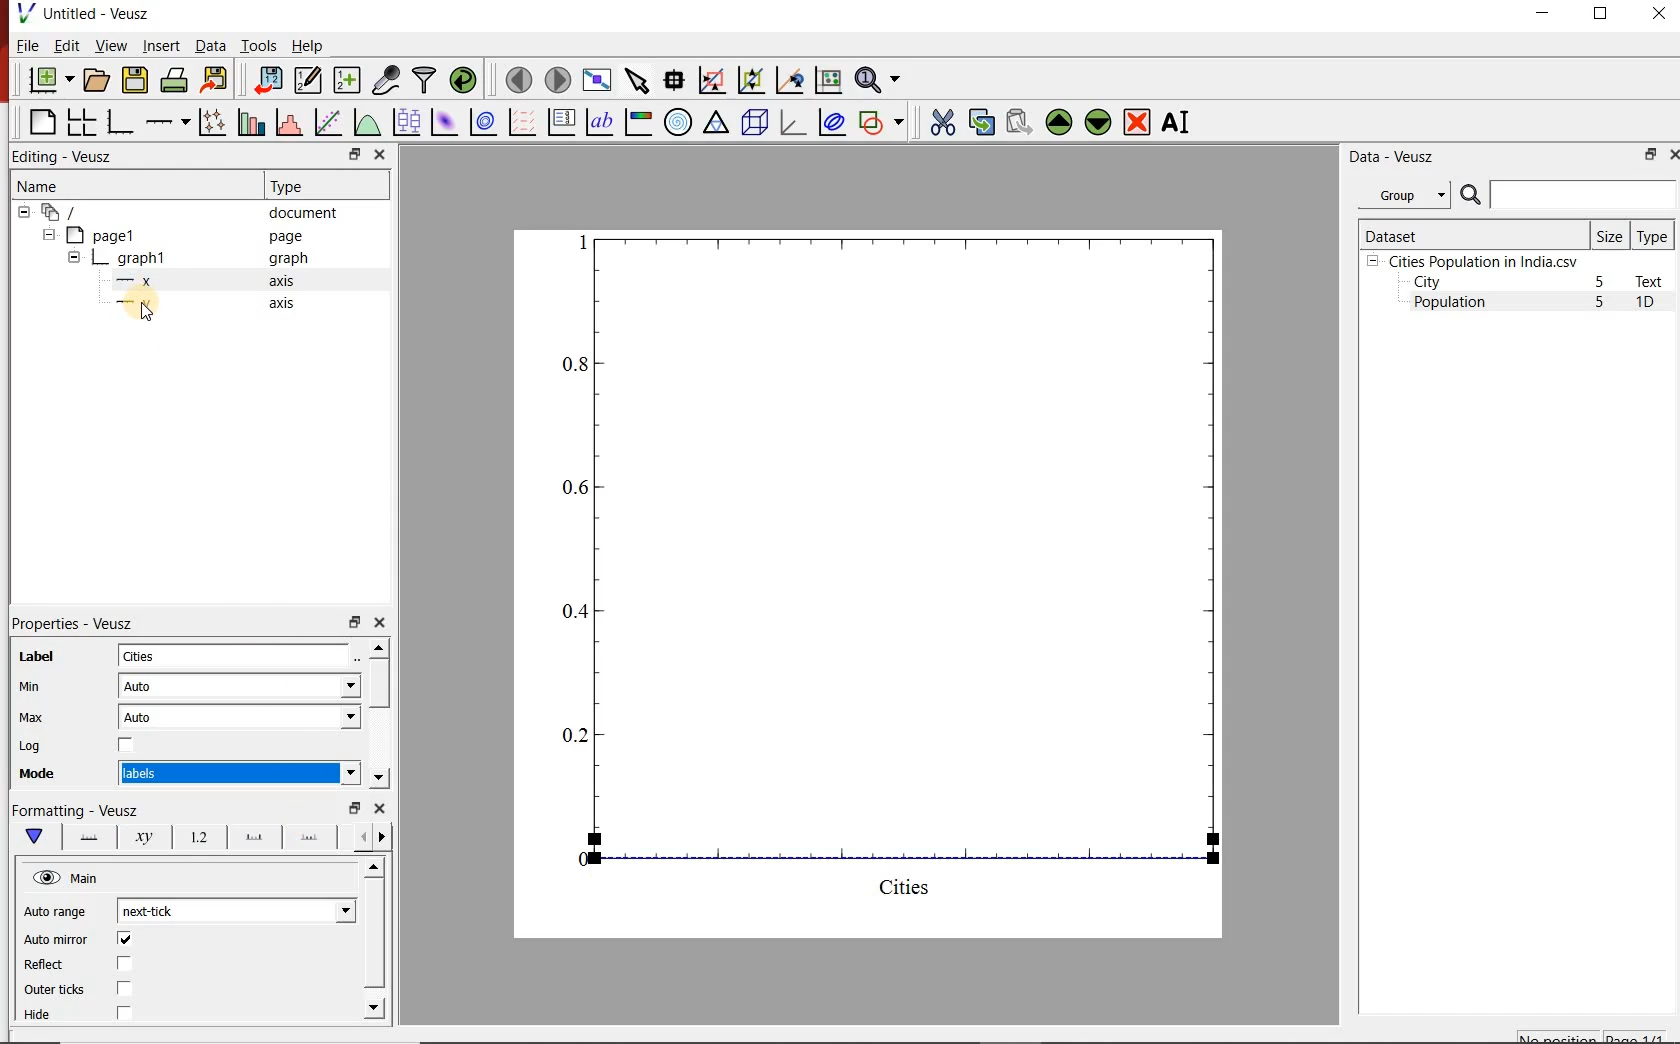  Describe the element at coordinates (344, 80) in the screenshot. I see `create new datasets using available options` at that location.